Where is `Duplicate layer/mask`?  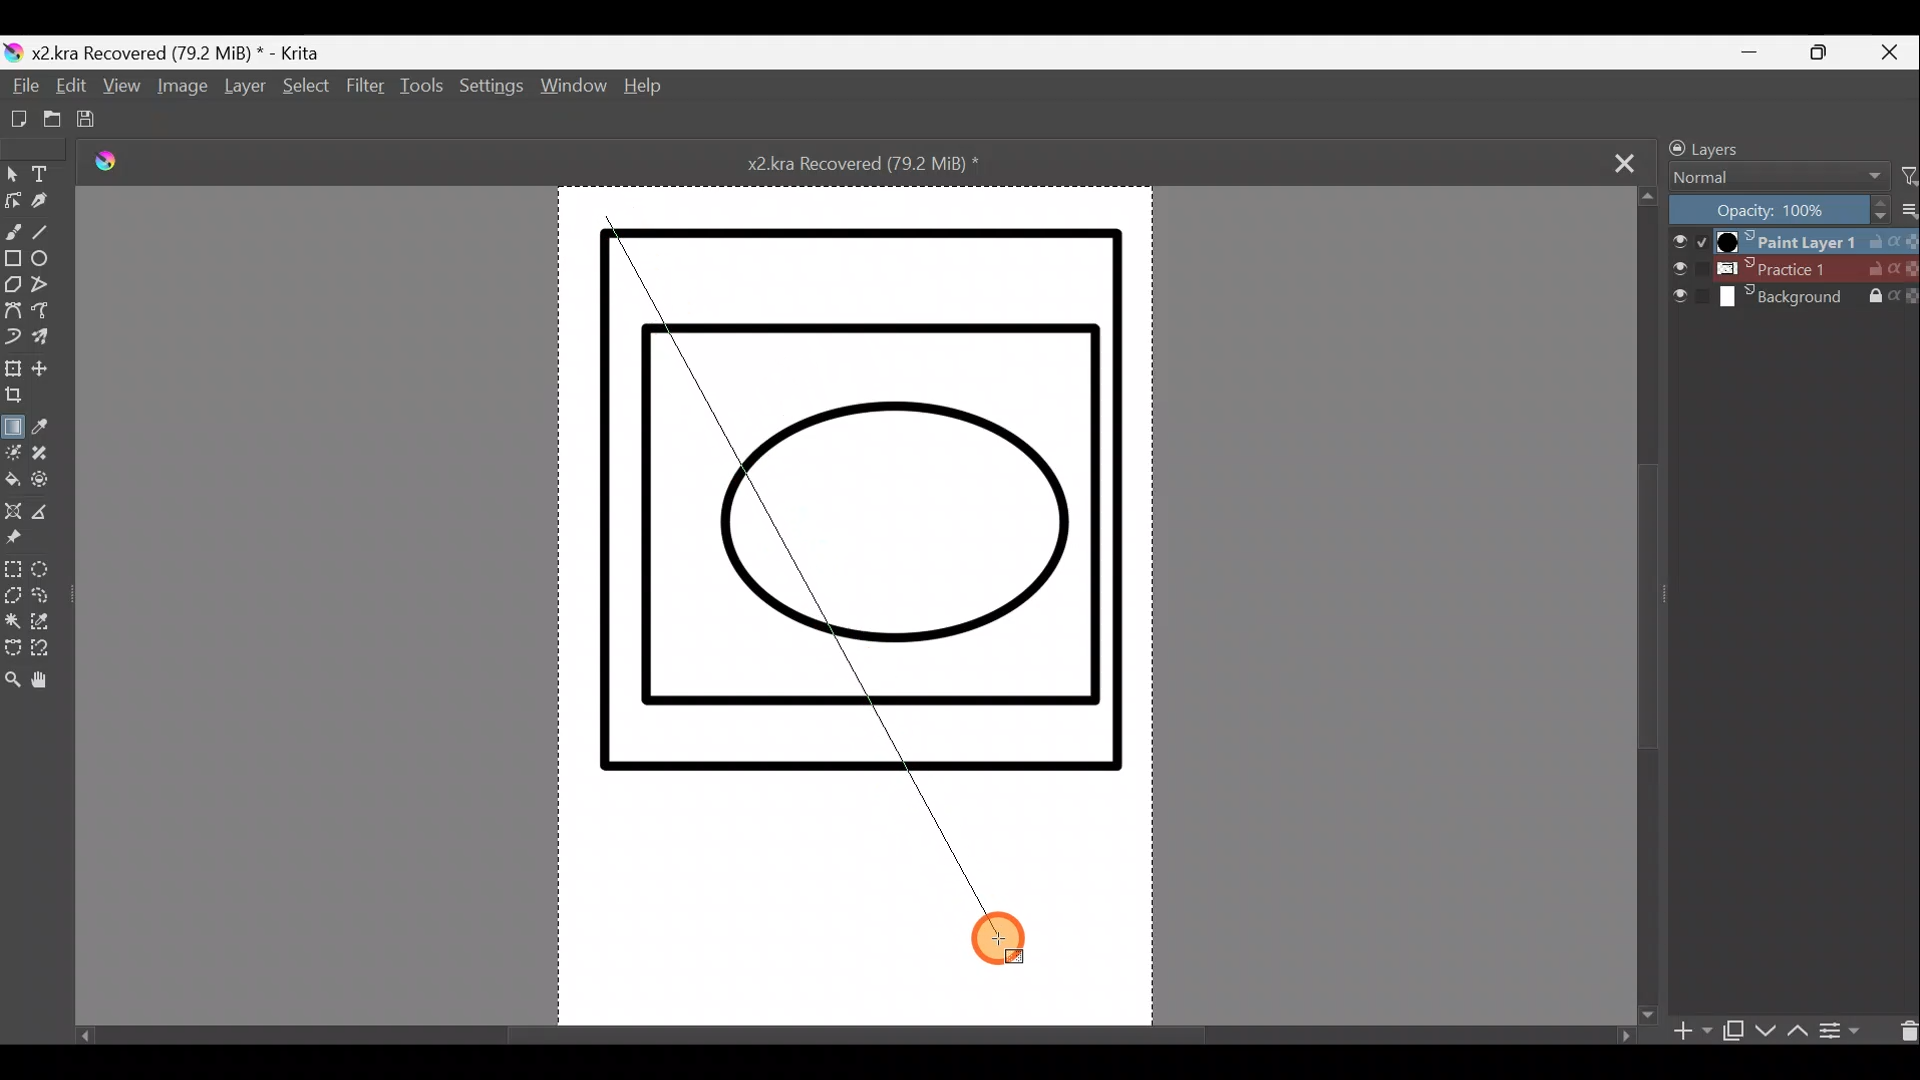
Duplicate layer/mask is located at coordinates (1733, 1035).